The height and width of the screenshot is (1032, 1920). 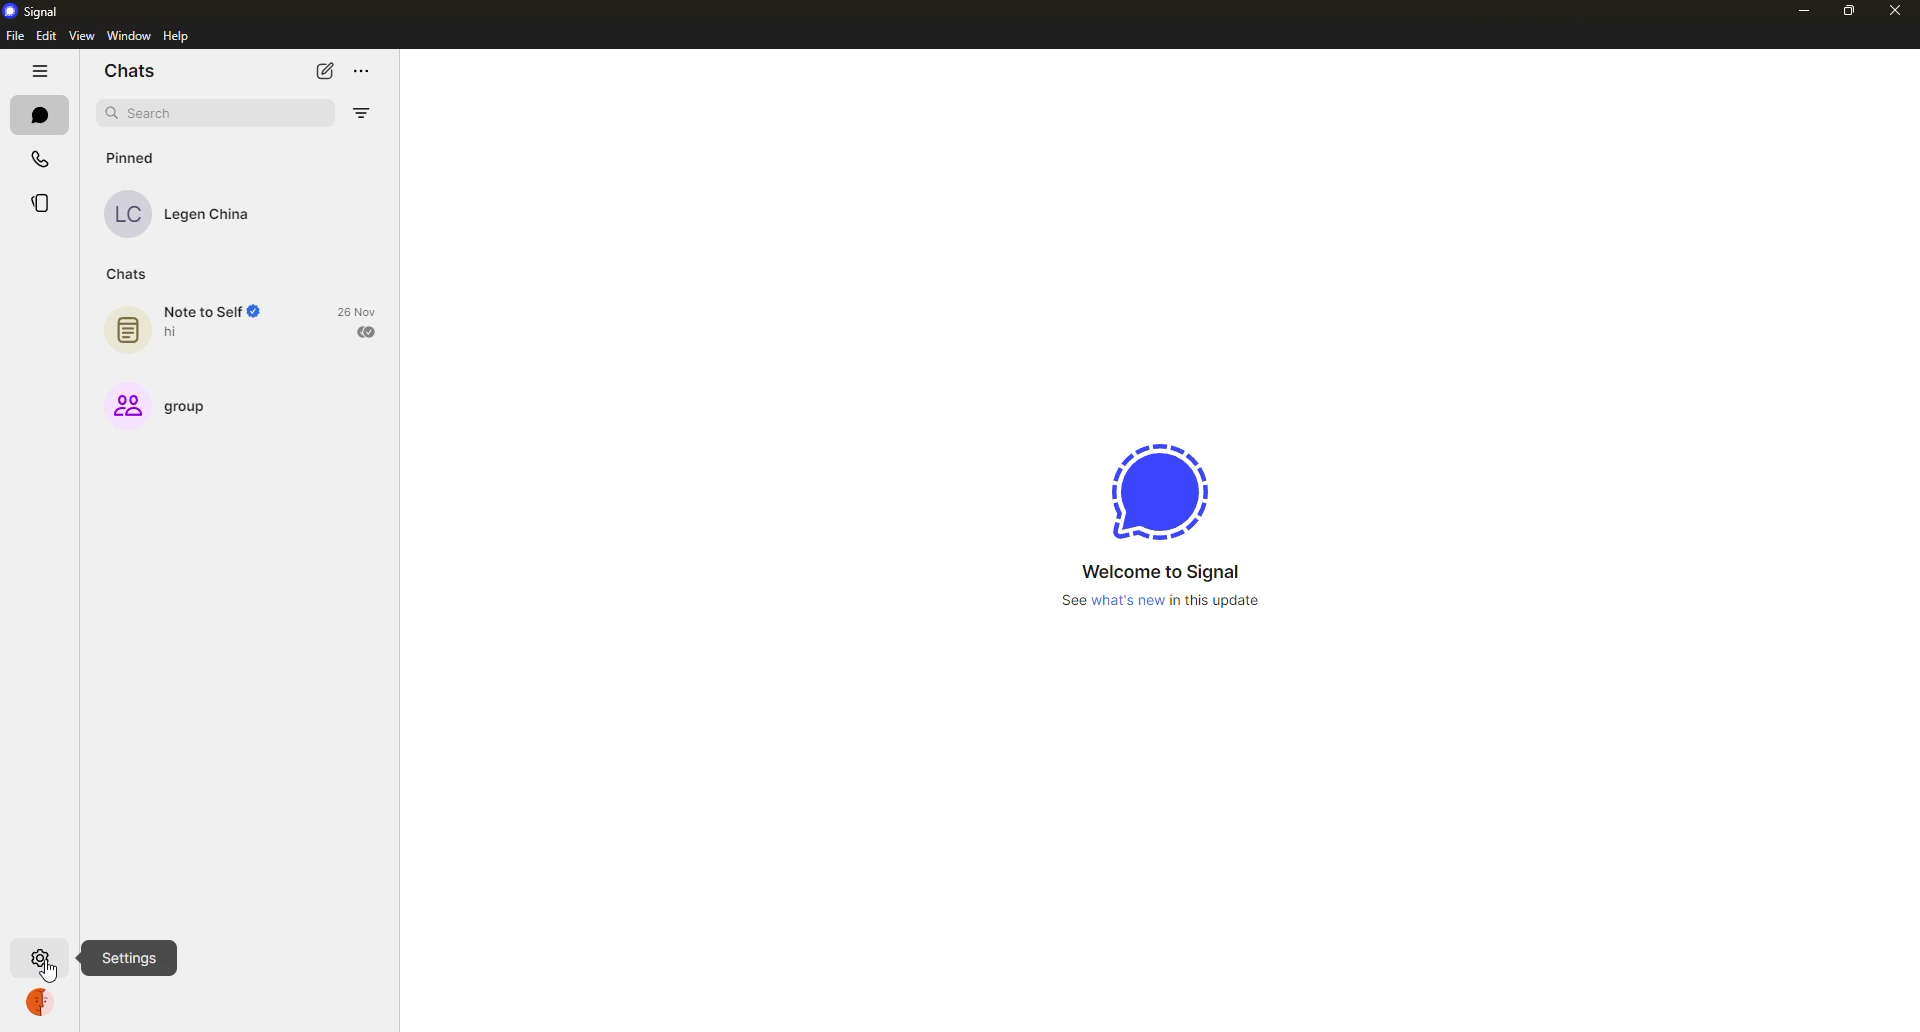 I want to click on filter, so click(x=361, y=113).